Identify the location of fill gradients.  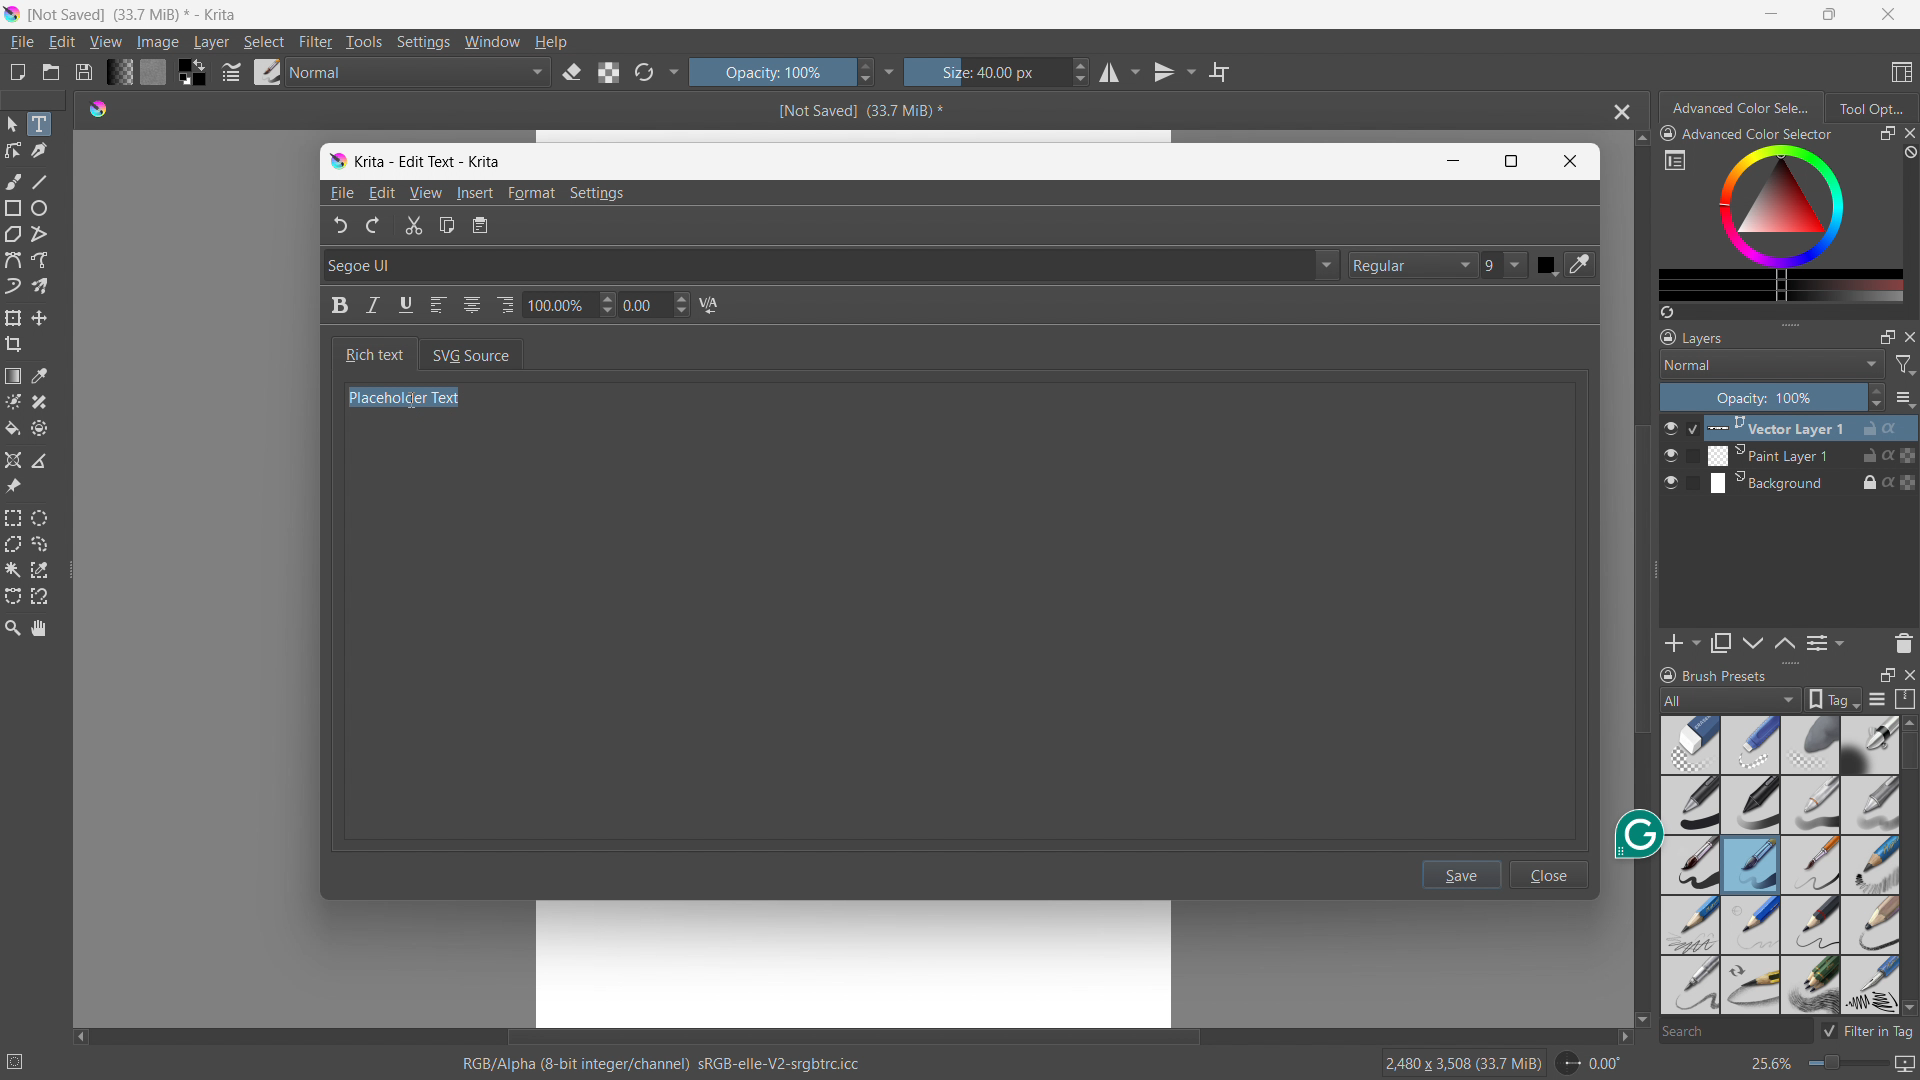
(119, 71).